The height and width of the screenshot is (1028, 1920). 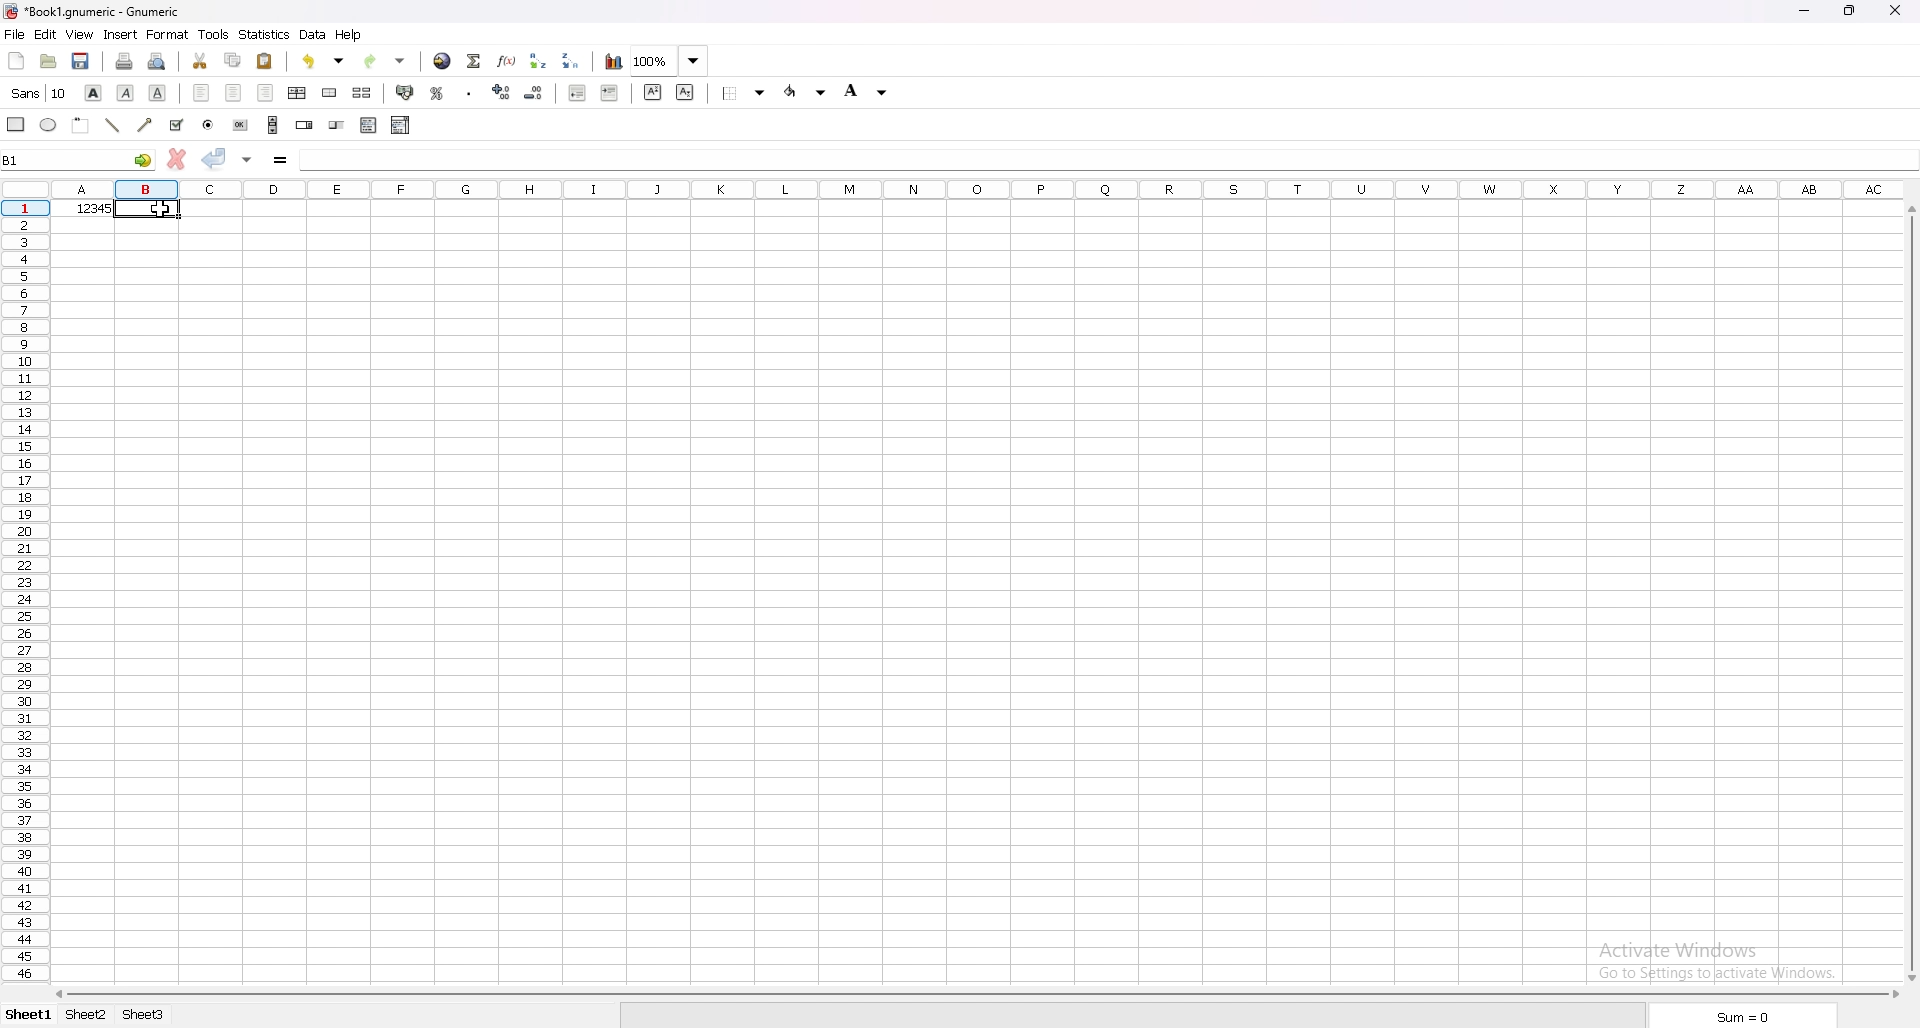 I want to click on scroll bar, so click(x=973, y=996).